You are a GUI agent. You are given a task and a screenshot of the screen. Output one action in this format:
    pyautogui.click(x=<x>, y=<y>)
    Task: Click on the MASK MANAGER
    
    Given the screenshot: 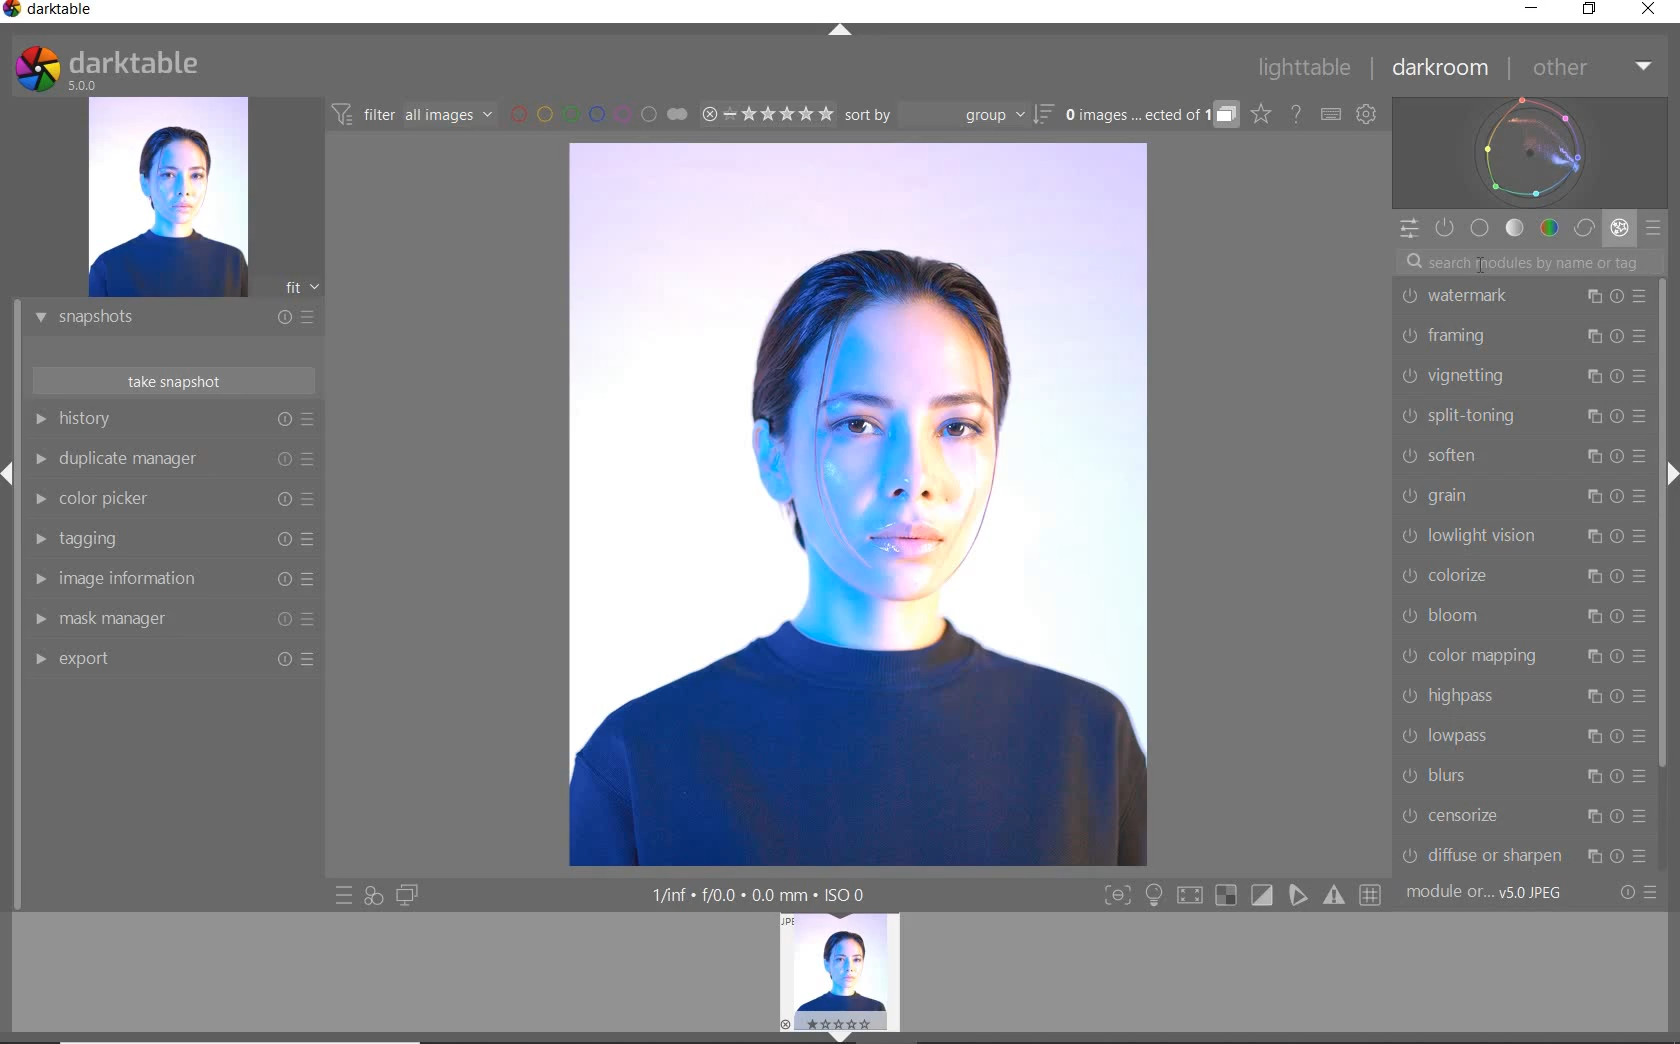 What is the action you would take?
    pyautogui.click(x=165, y=619)
    